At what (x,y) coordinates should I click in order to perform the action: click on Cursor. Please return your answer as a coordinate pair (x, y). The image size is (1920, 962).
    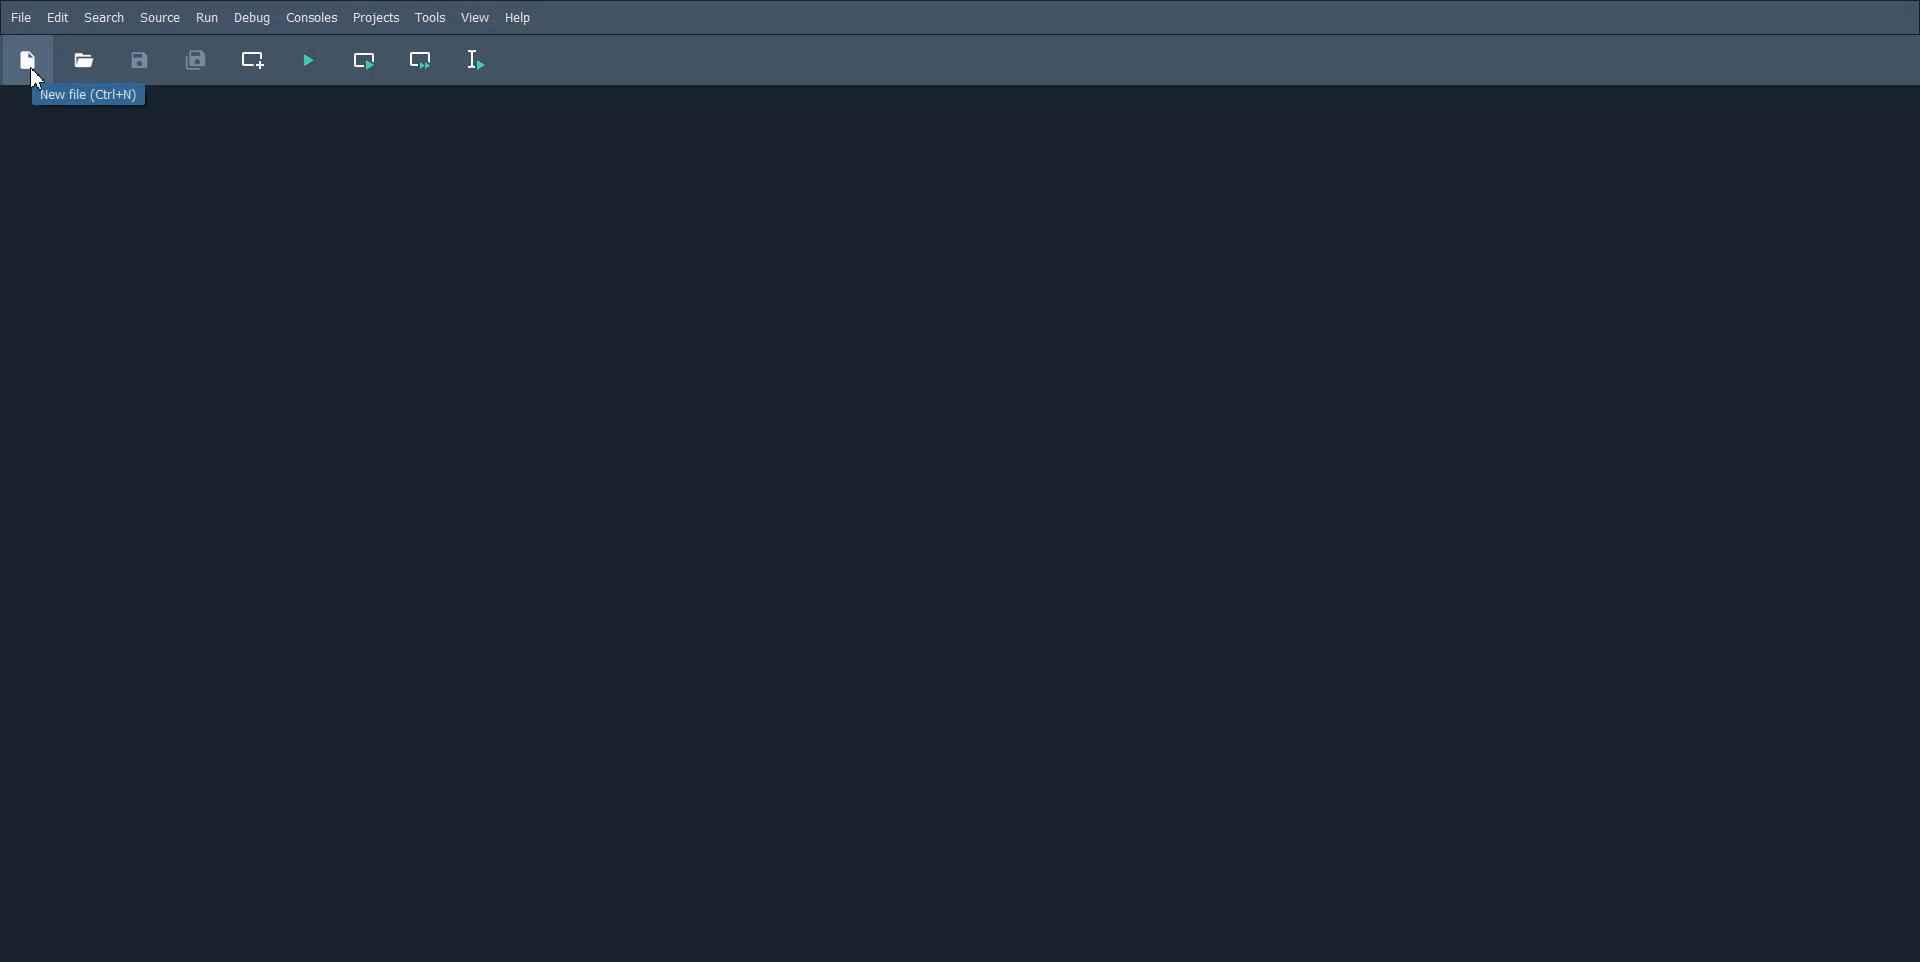
    Looking at the image, I should click on (40, 79).